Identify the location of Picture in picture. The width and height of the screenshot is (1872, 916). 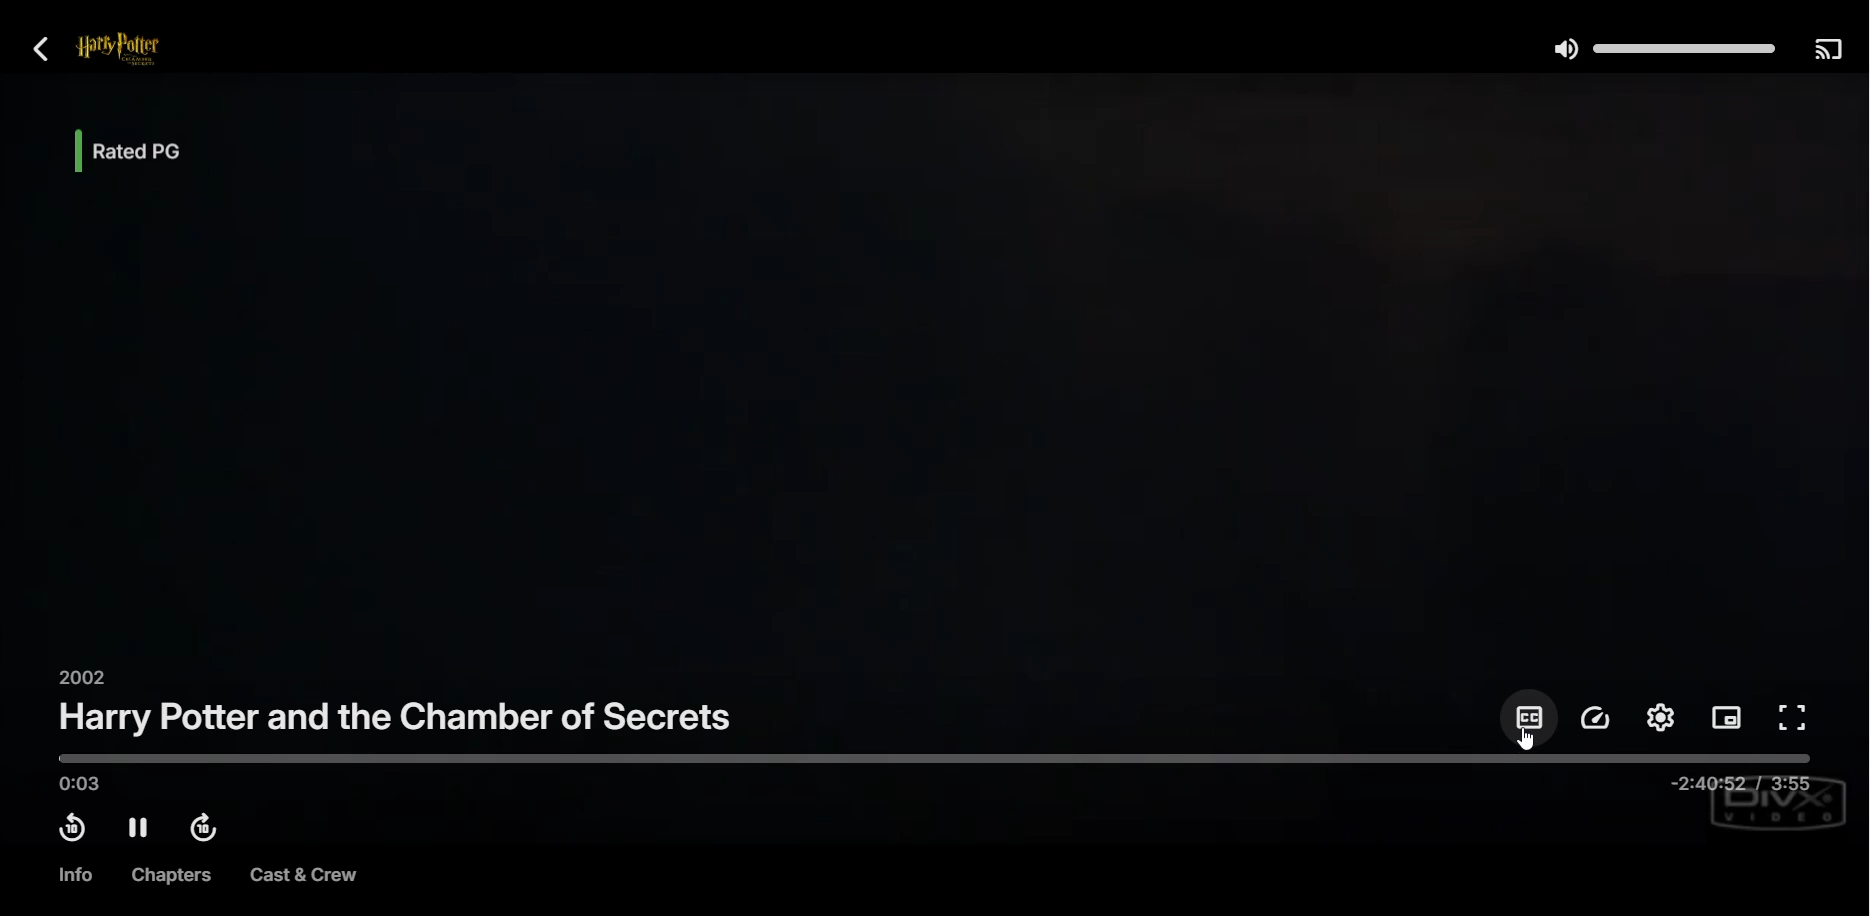
(1727, 720).